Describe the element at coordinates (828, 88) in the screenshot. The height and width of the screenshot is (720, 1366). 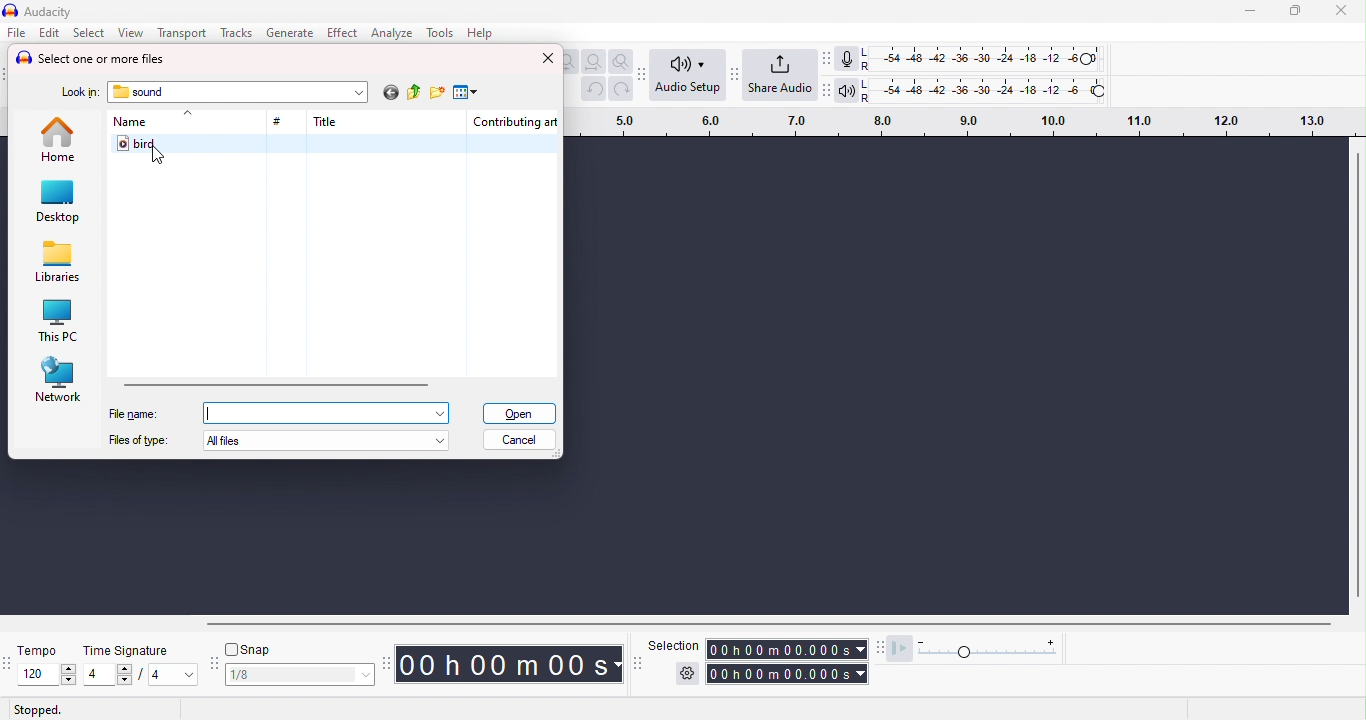
I see `playback meter tool bar` at that location.